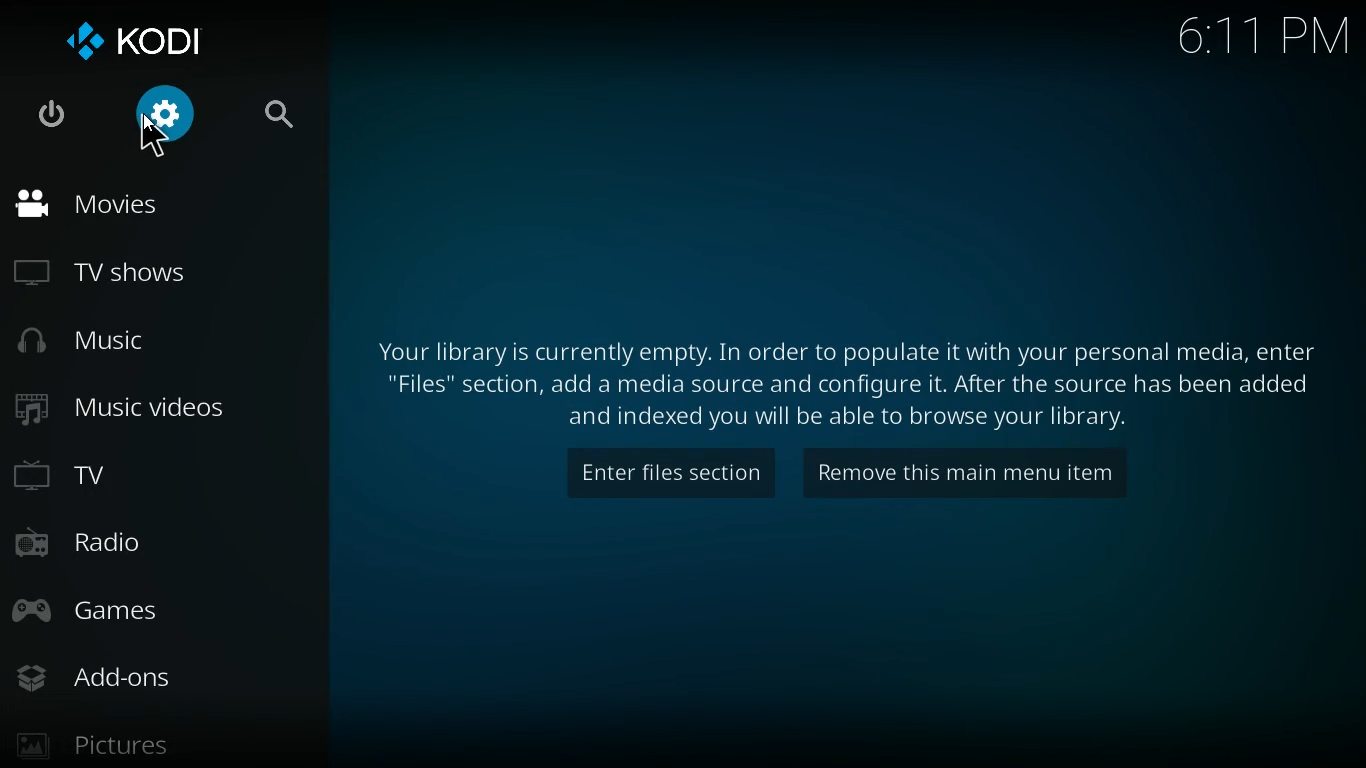 Image resolution: width=1366 pixels, height=768 pixels. I want to click on message, so click(832, 383).